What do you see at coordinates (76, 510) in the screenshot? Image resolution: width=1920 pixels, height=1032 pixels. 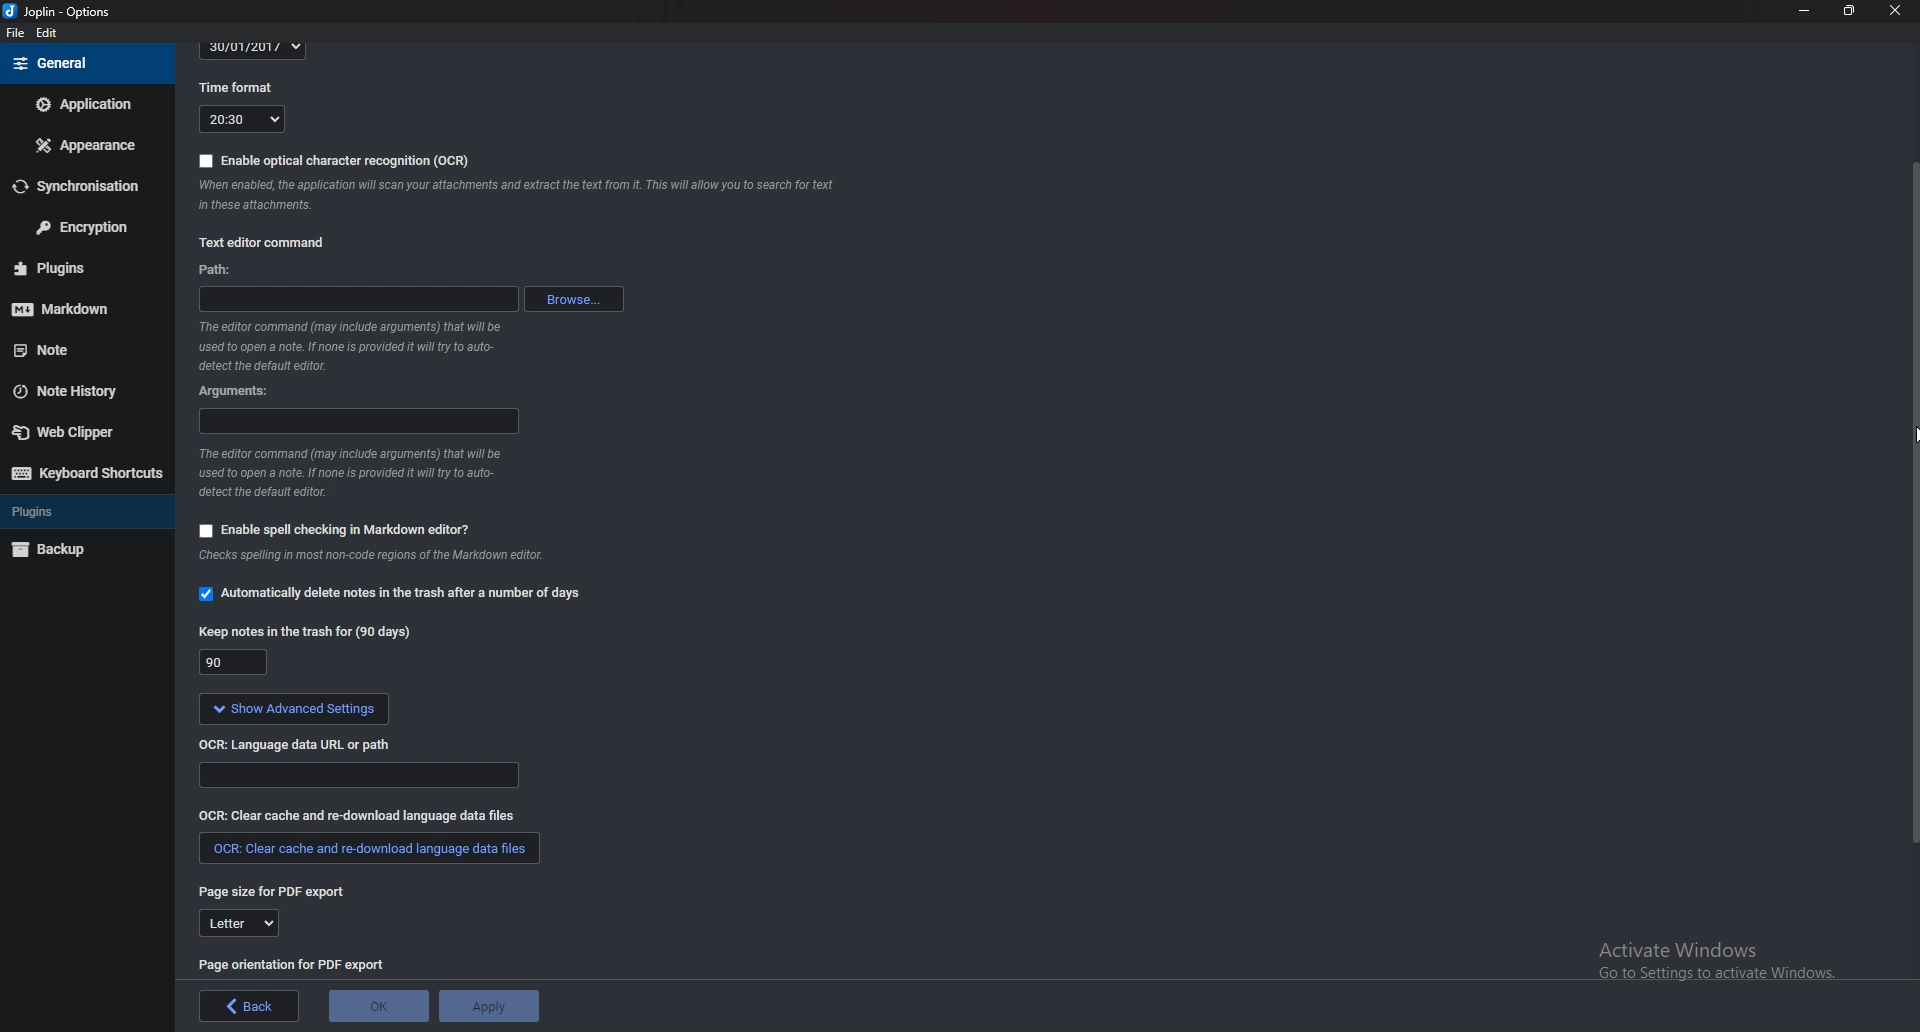 I see `Plugins` at bounding box center [76, 510].